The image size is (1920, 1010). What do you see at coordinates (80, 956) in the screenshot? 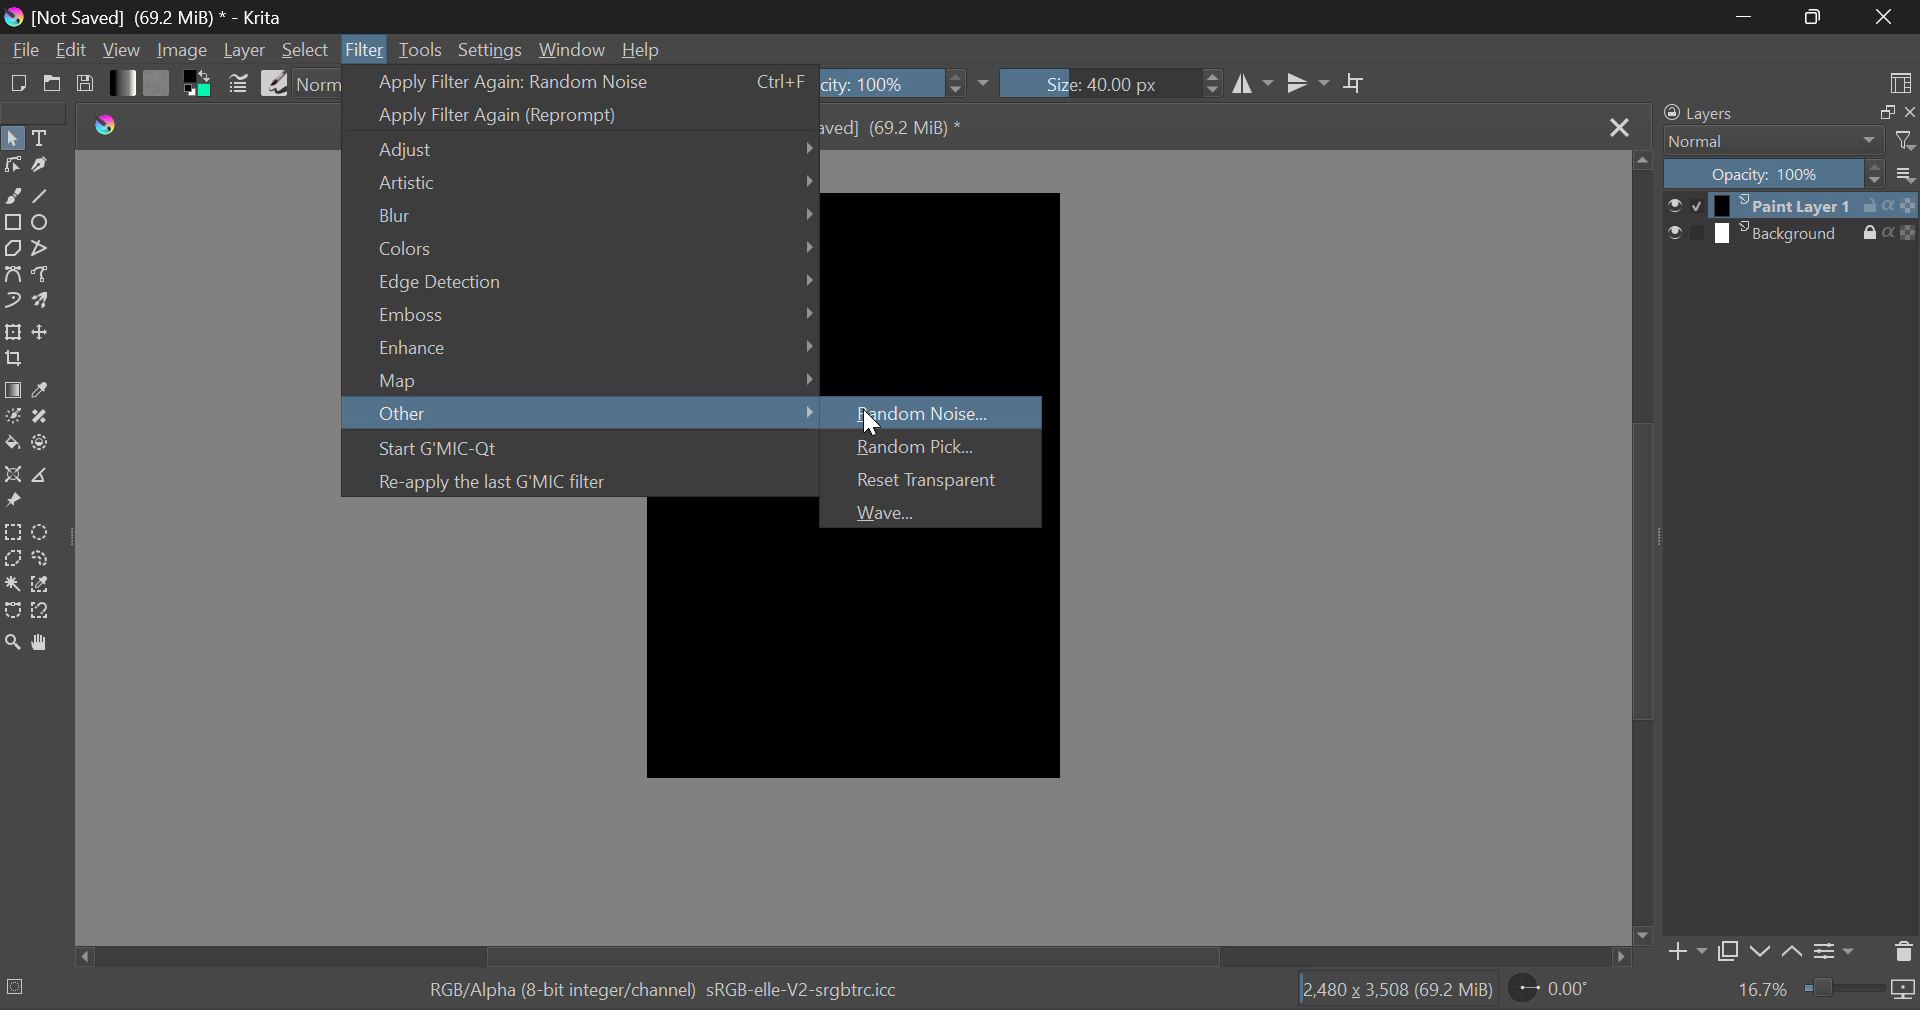
I see `move left` at bounding box center [80, 956].